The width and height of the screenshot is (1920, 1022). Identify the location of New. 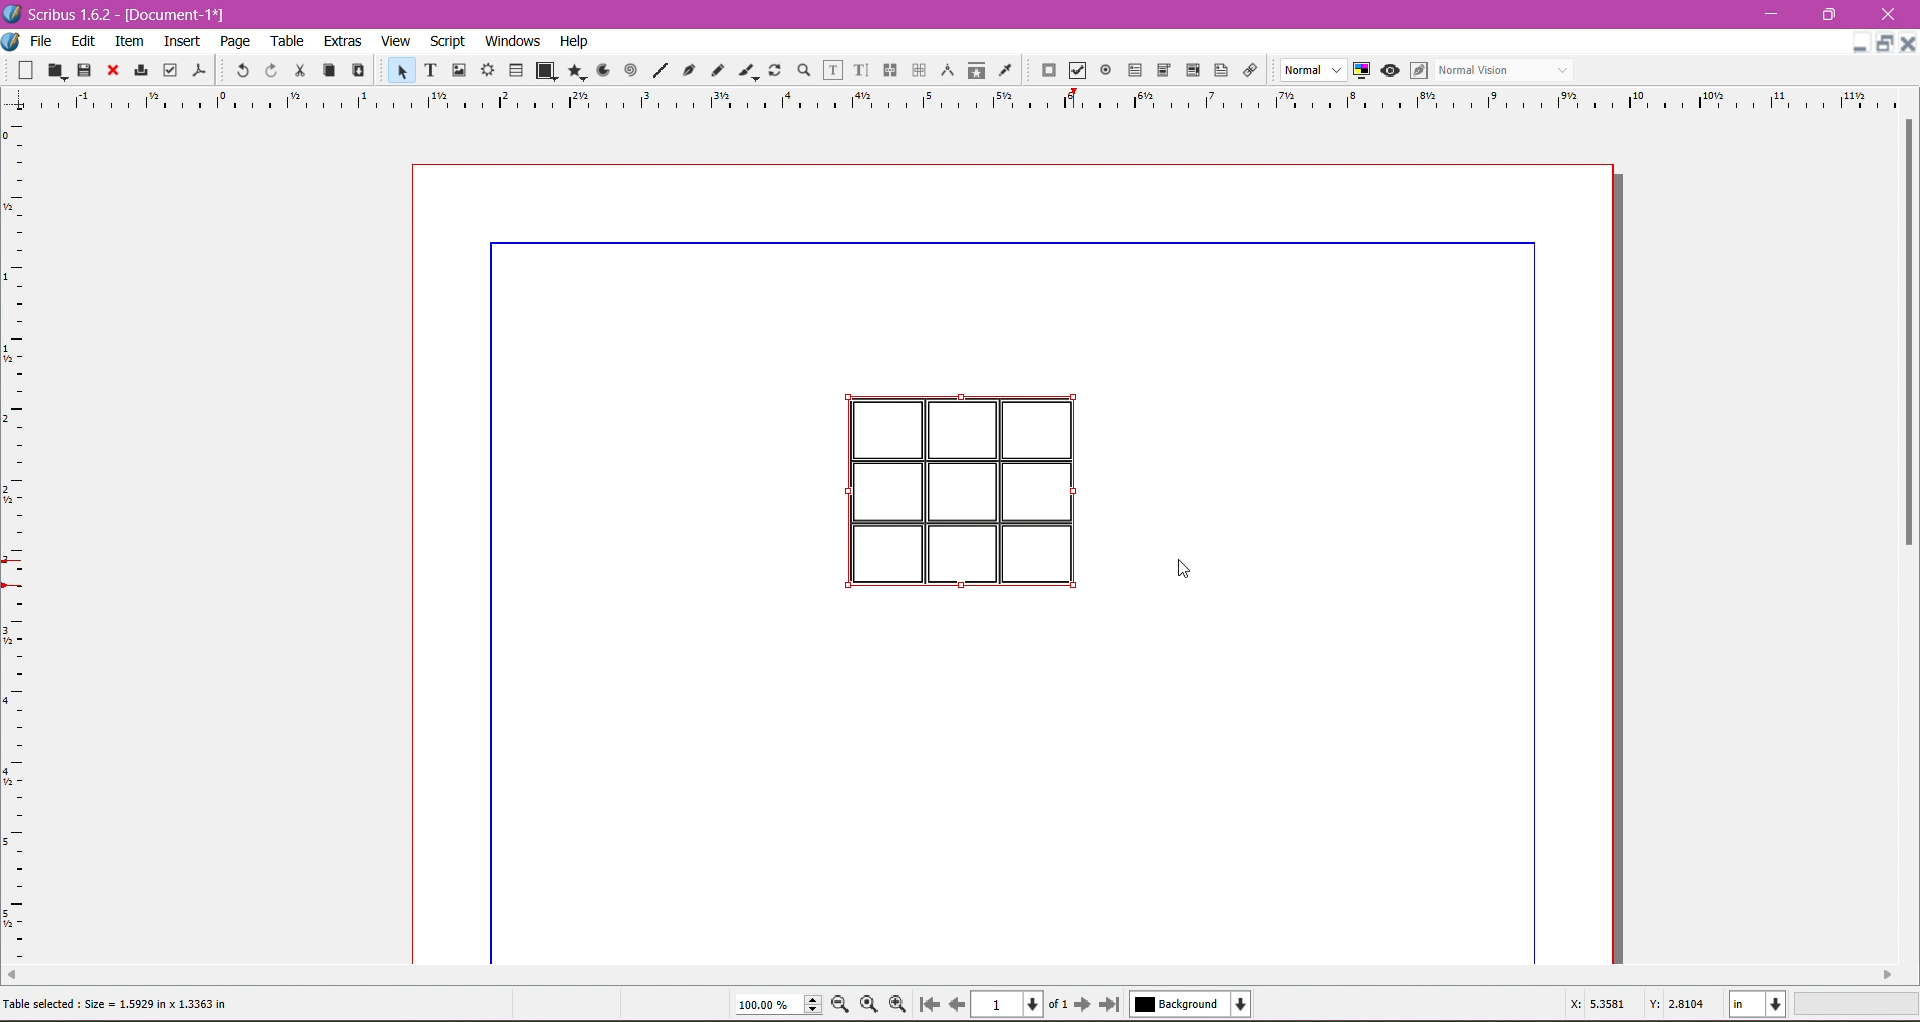
(28, 69).